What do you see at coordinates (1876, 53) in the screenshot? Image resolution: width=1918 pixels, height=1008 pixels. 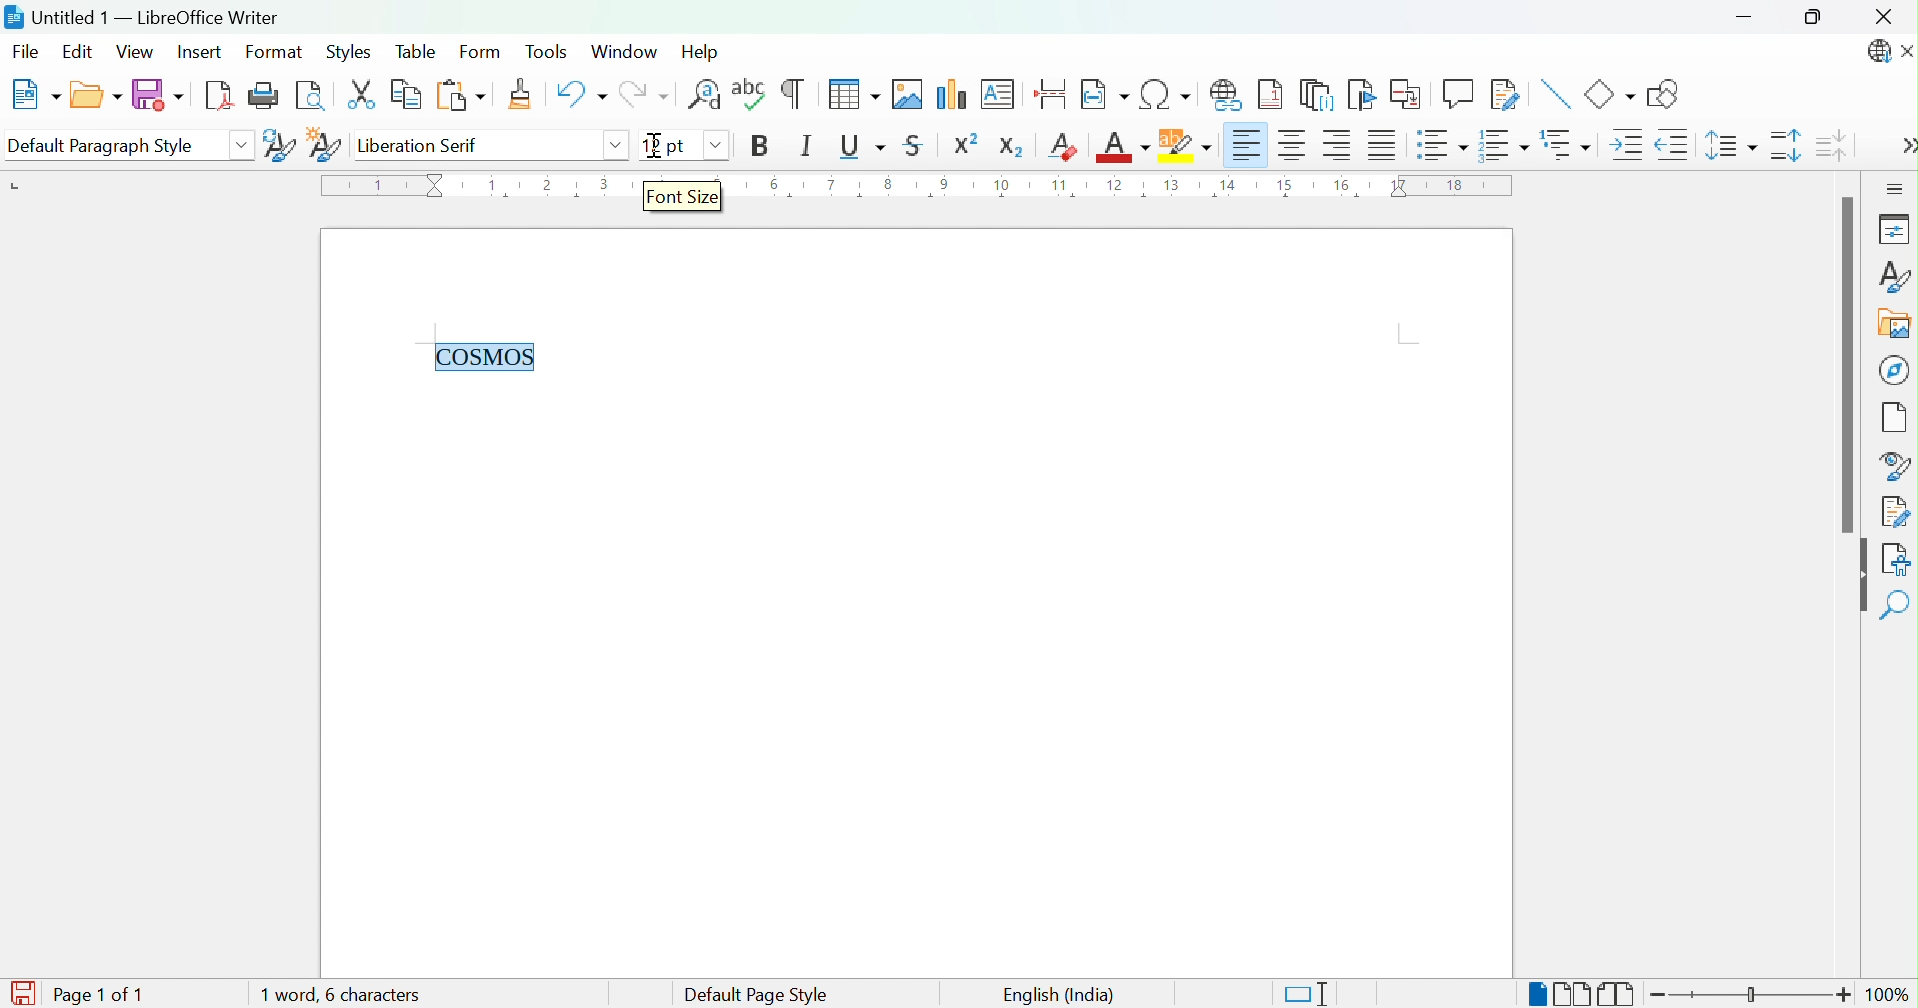 I see `LibreOffice Update Available` at bounding box center [1876, 53].